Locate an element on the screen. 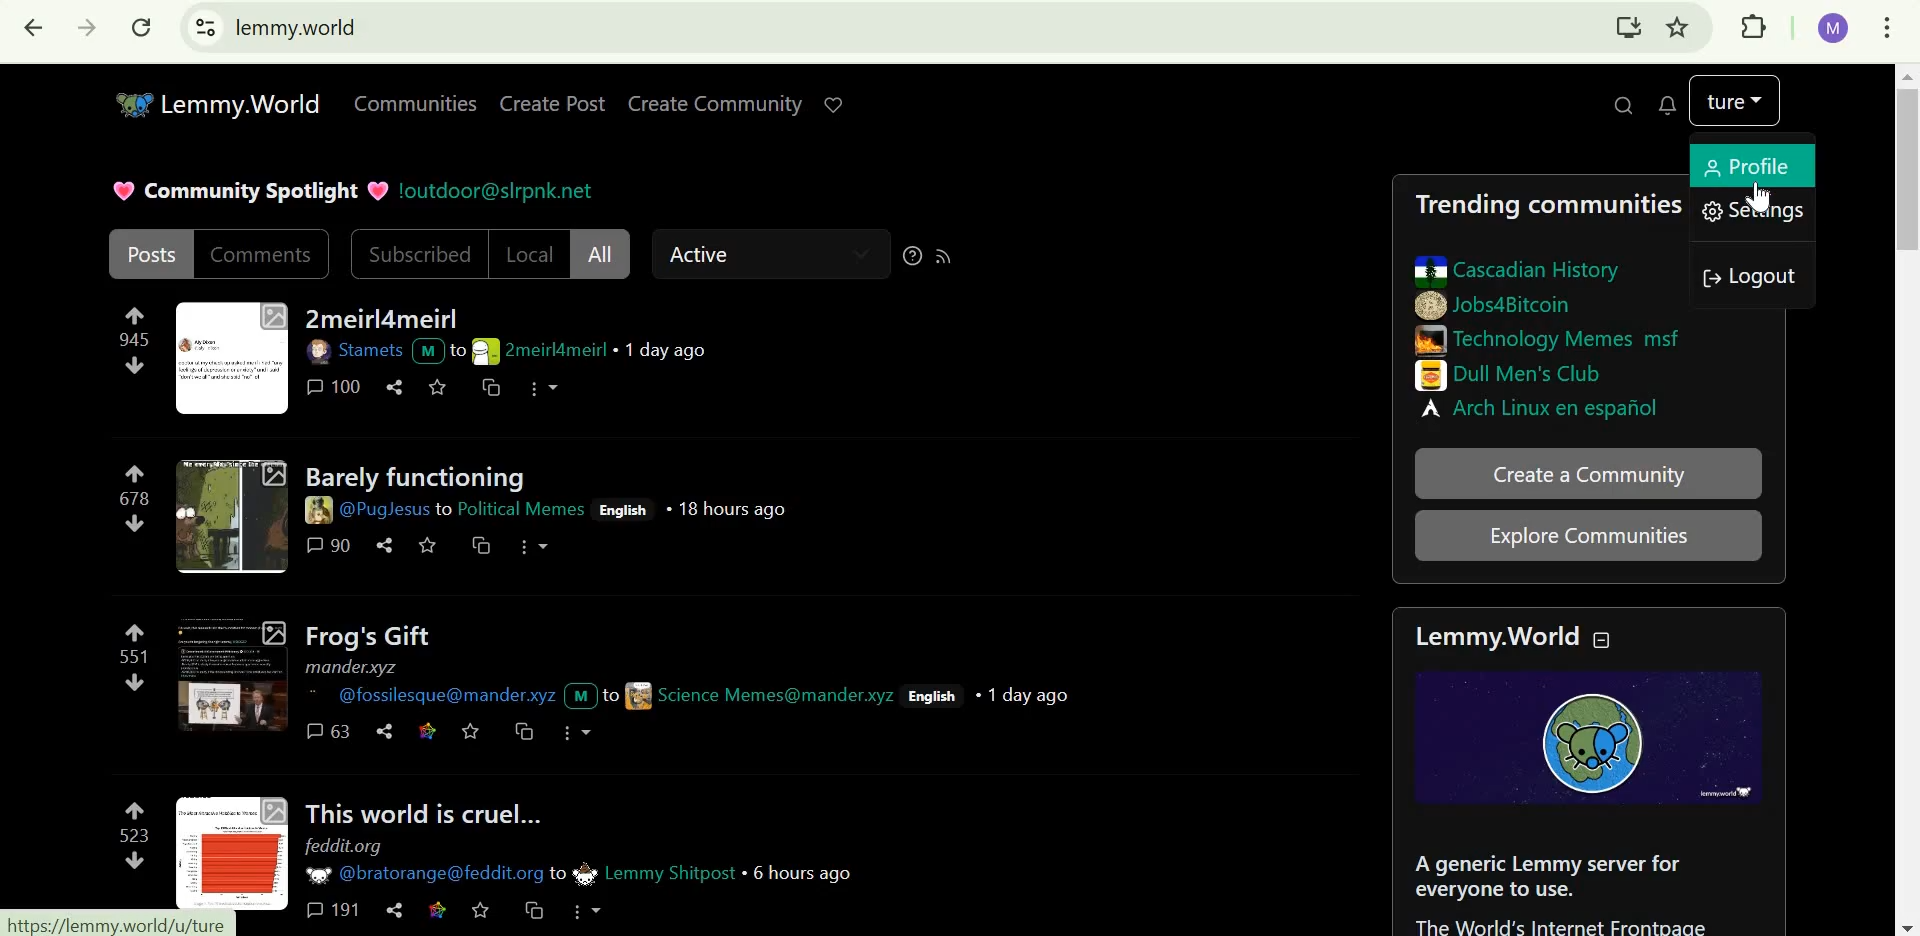 The image size is (1920, 936). click to go forward, hold to see history is located at coordinates (81, 28).